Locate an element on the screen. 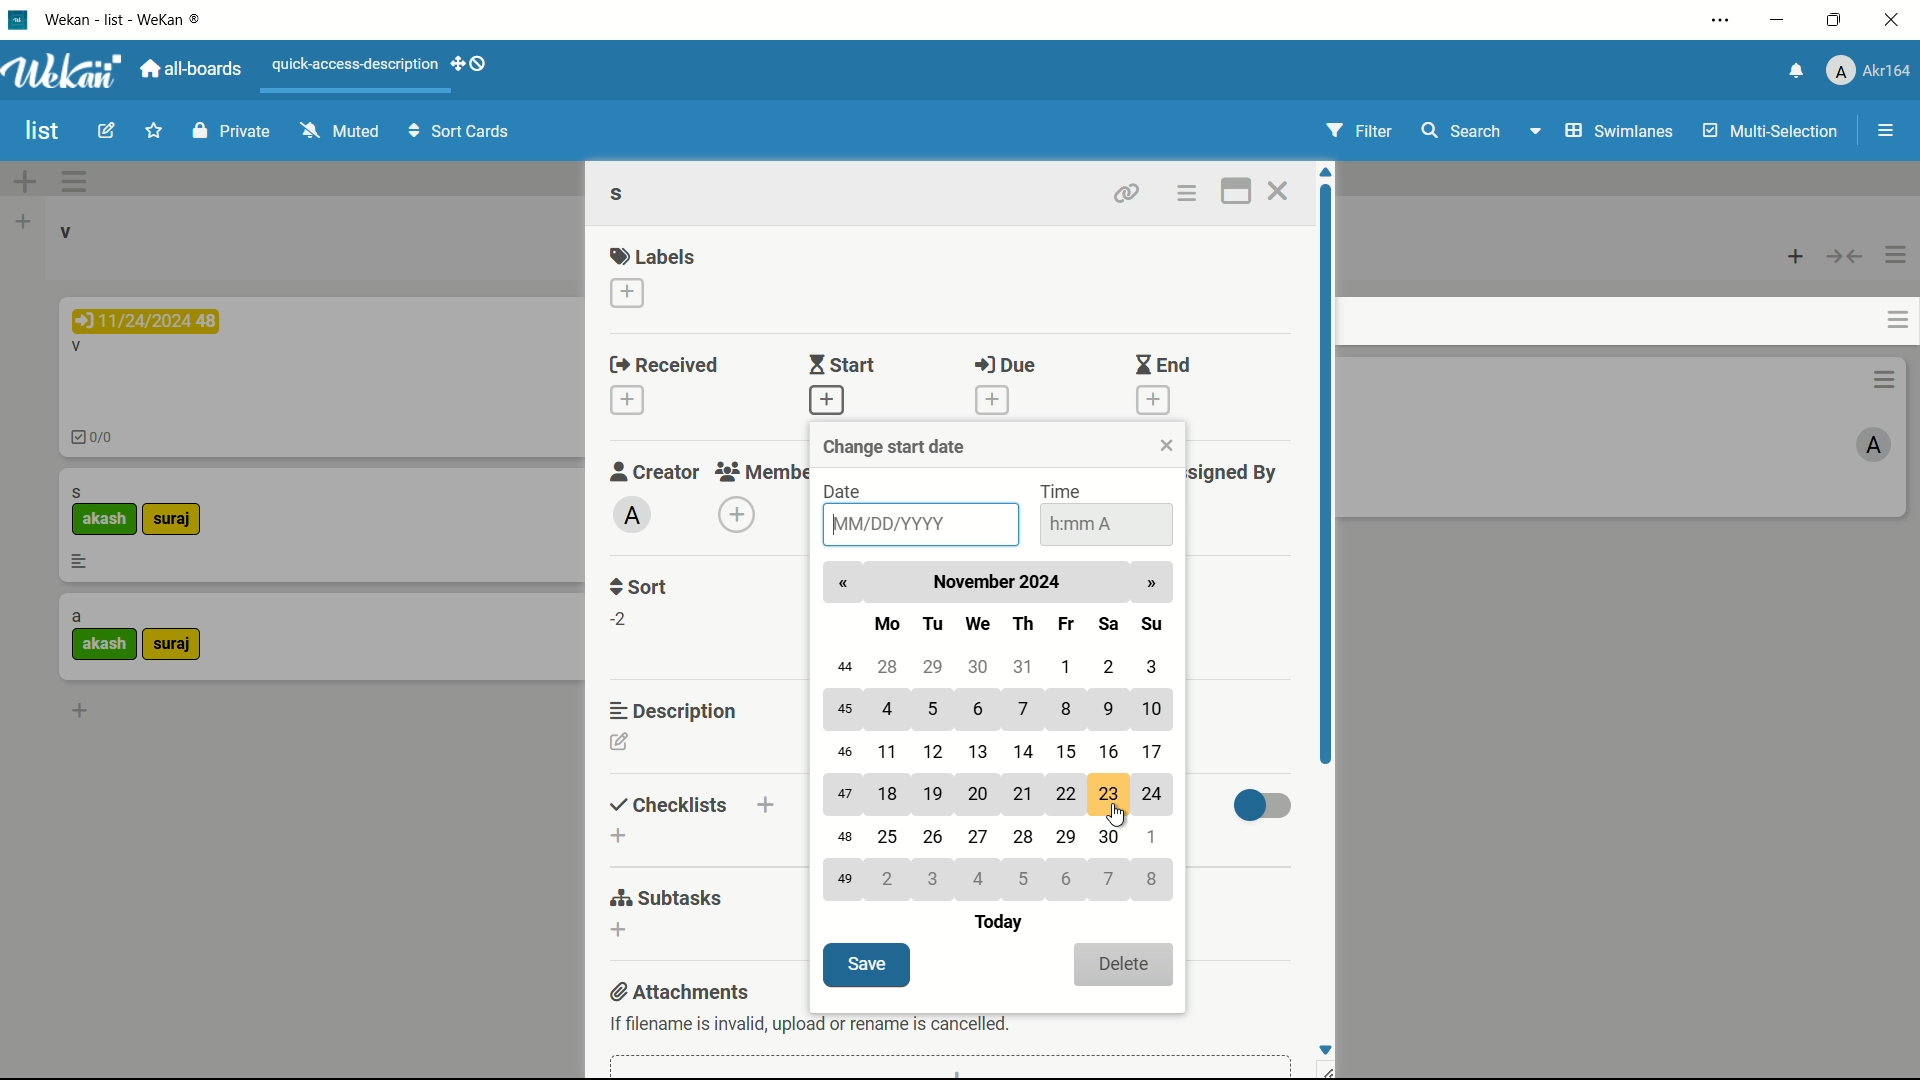  Scroll up is located at coordinates (1324, 170).